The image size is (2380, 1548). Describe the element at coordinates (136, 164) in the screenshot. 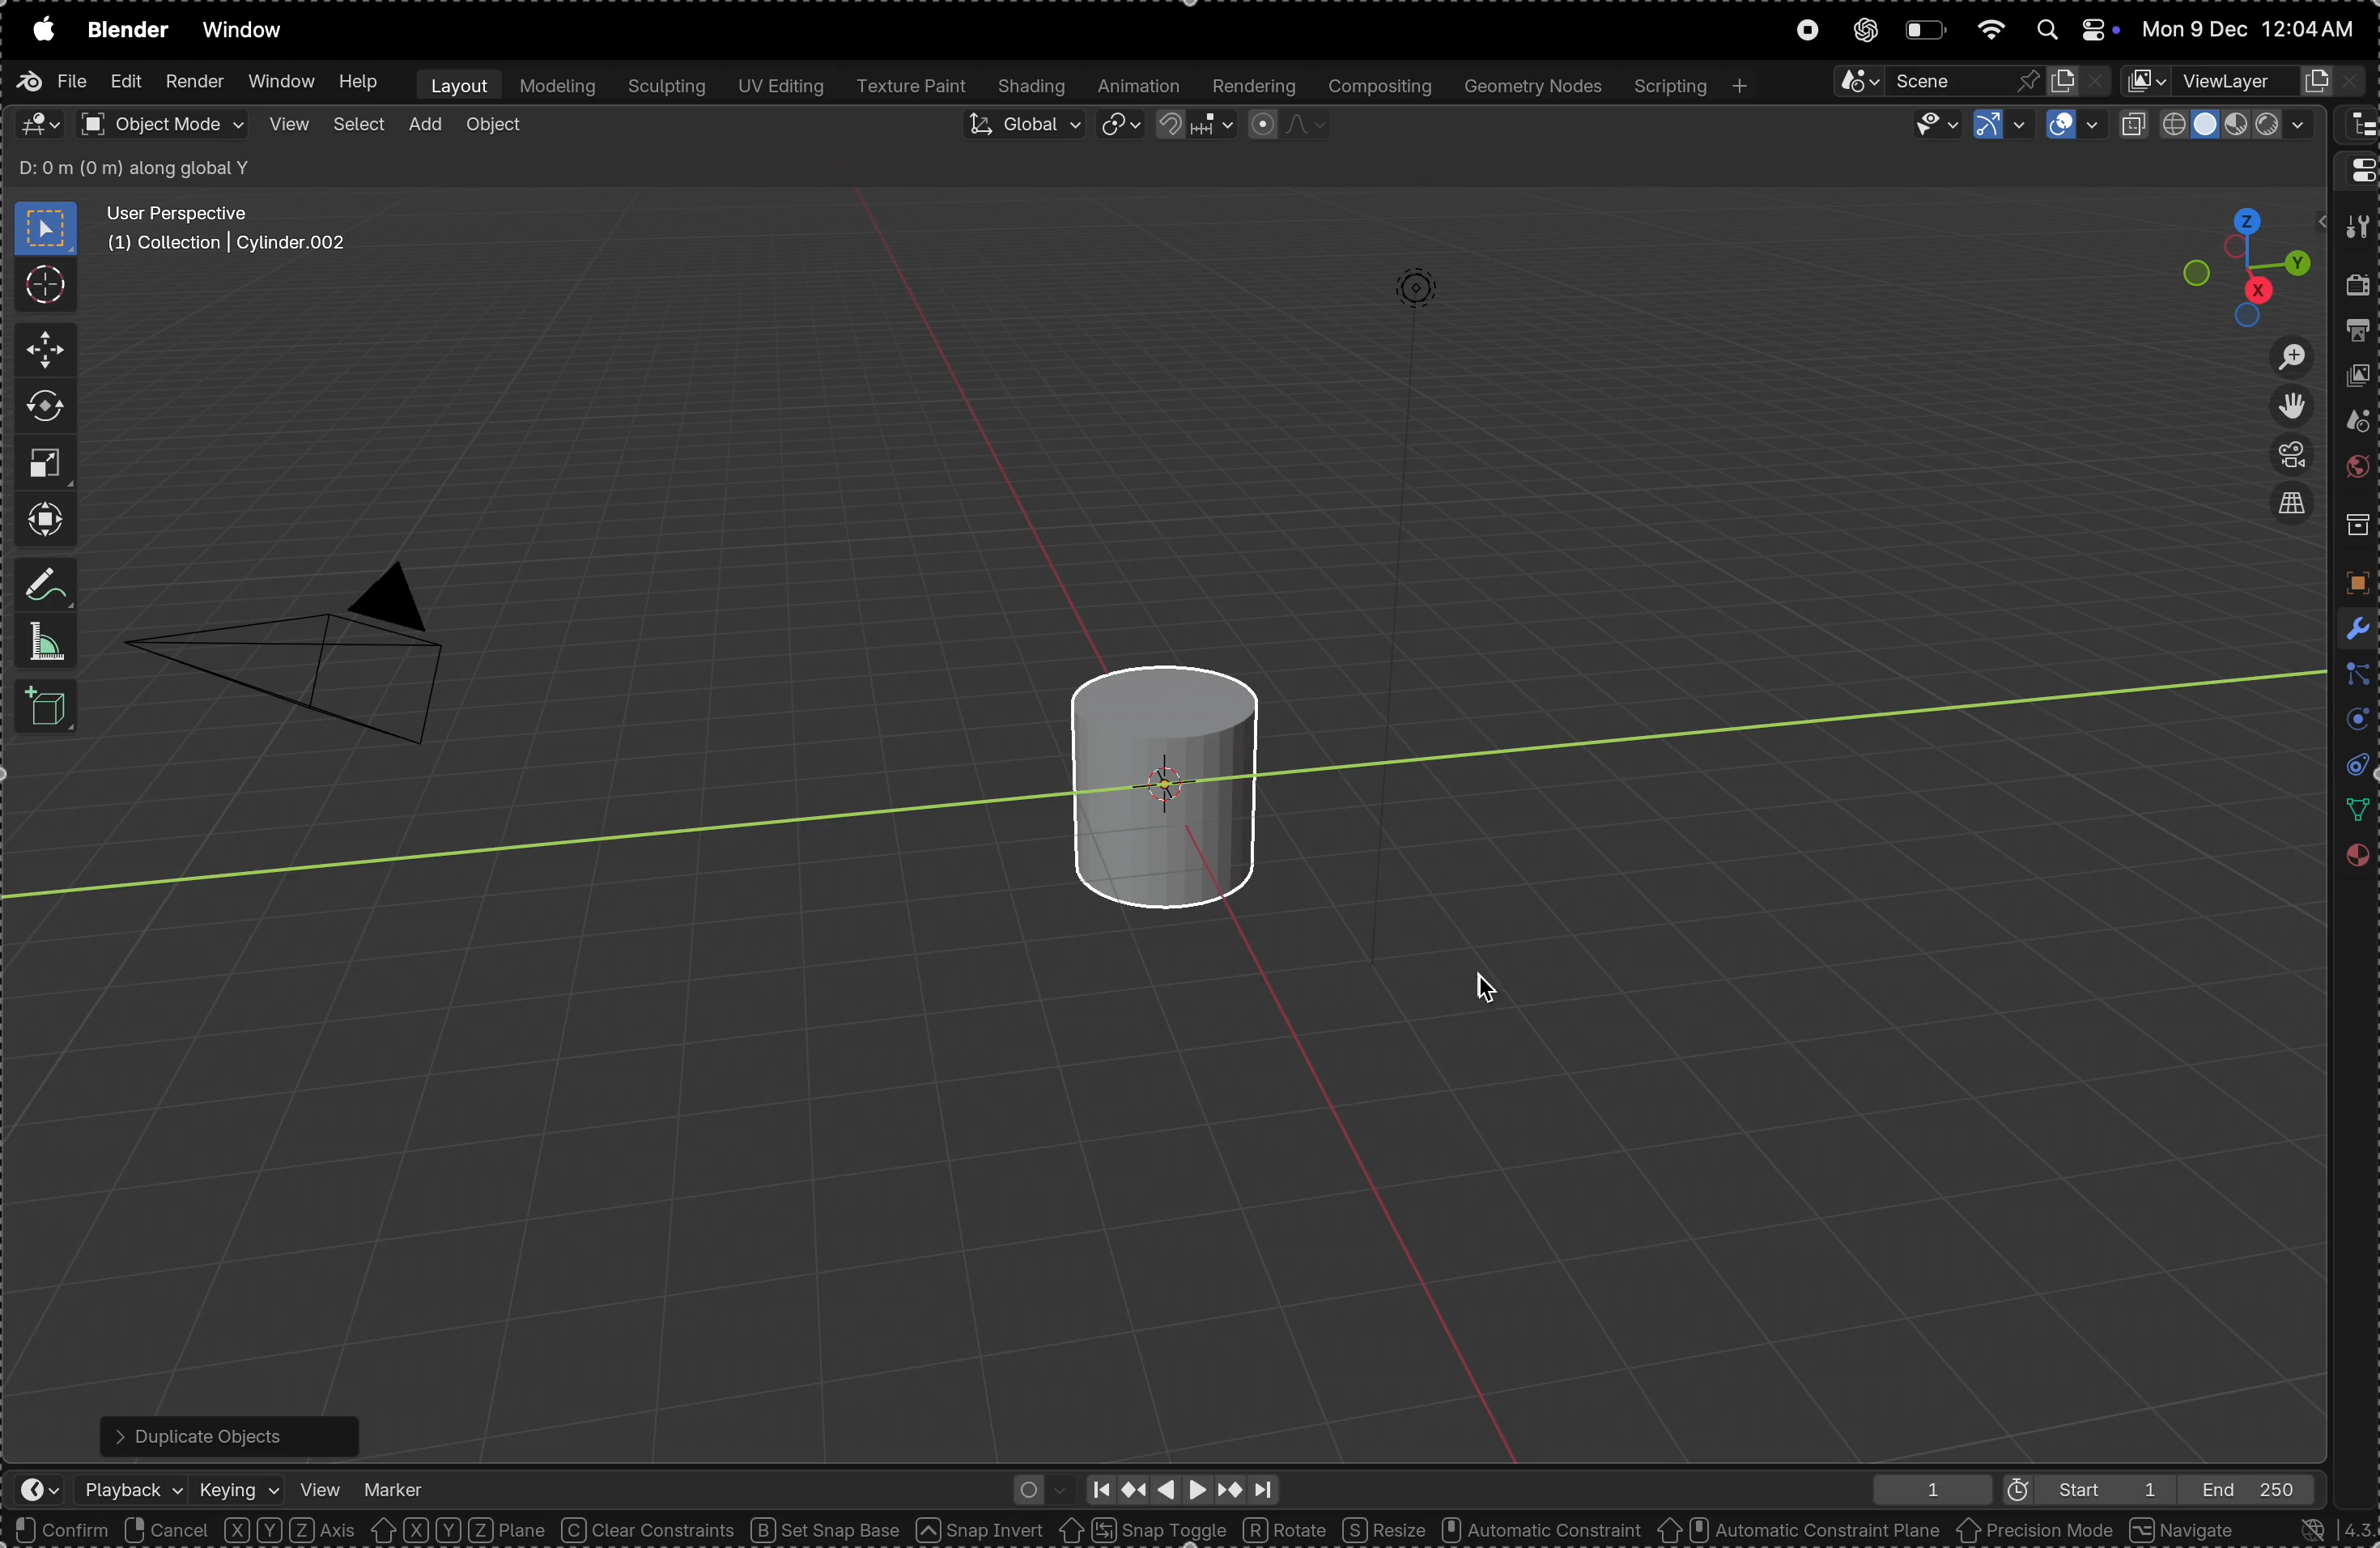

I see `modes` at that location.